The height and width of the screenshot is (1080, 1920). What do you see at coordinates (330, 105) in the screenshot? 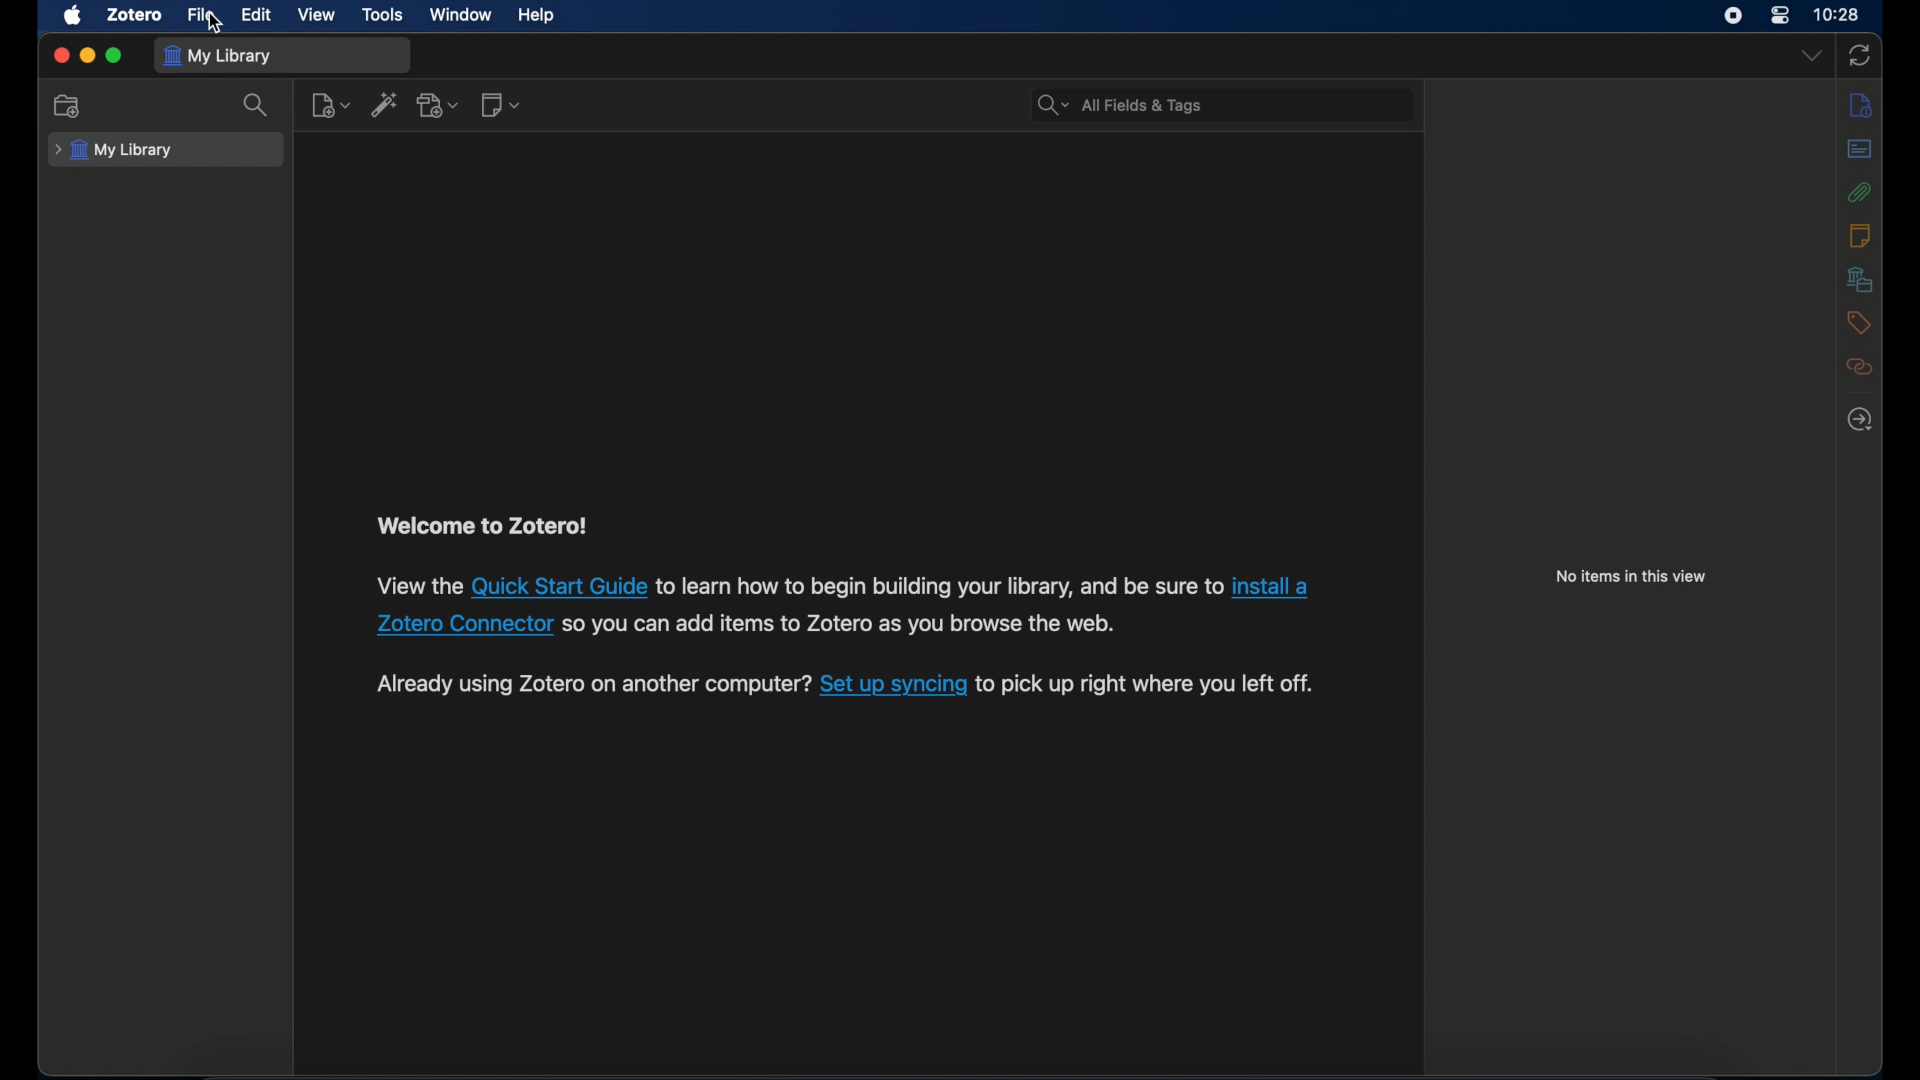
I see `new item` at bounding box center [330, 105].